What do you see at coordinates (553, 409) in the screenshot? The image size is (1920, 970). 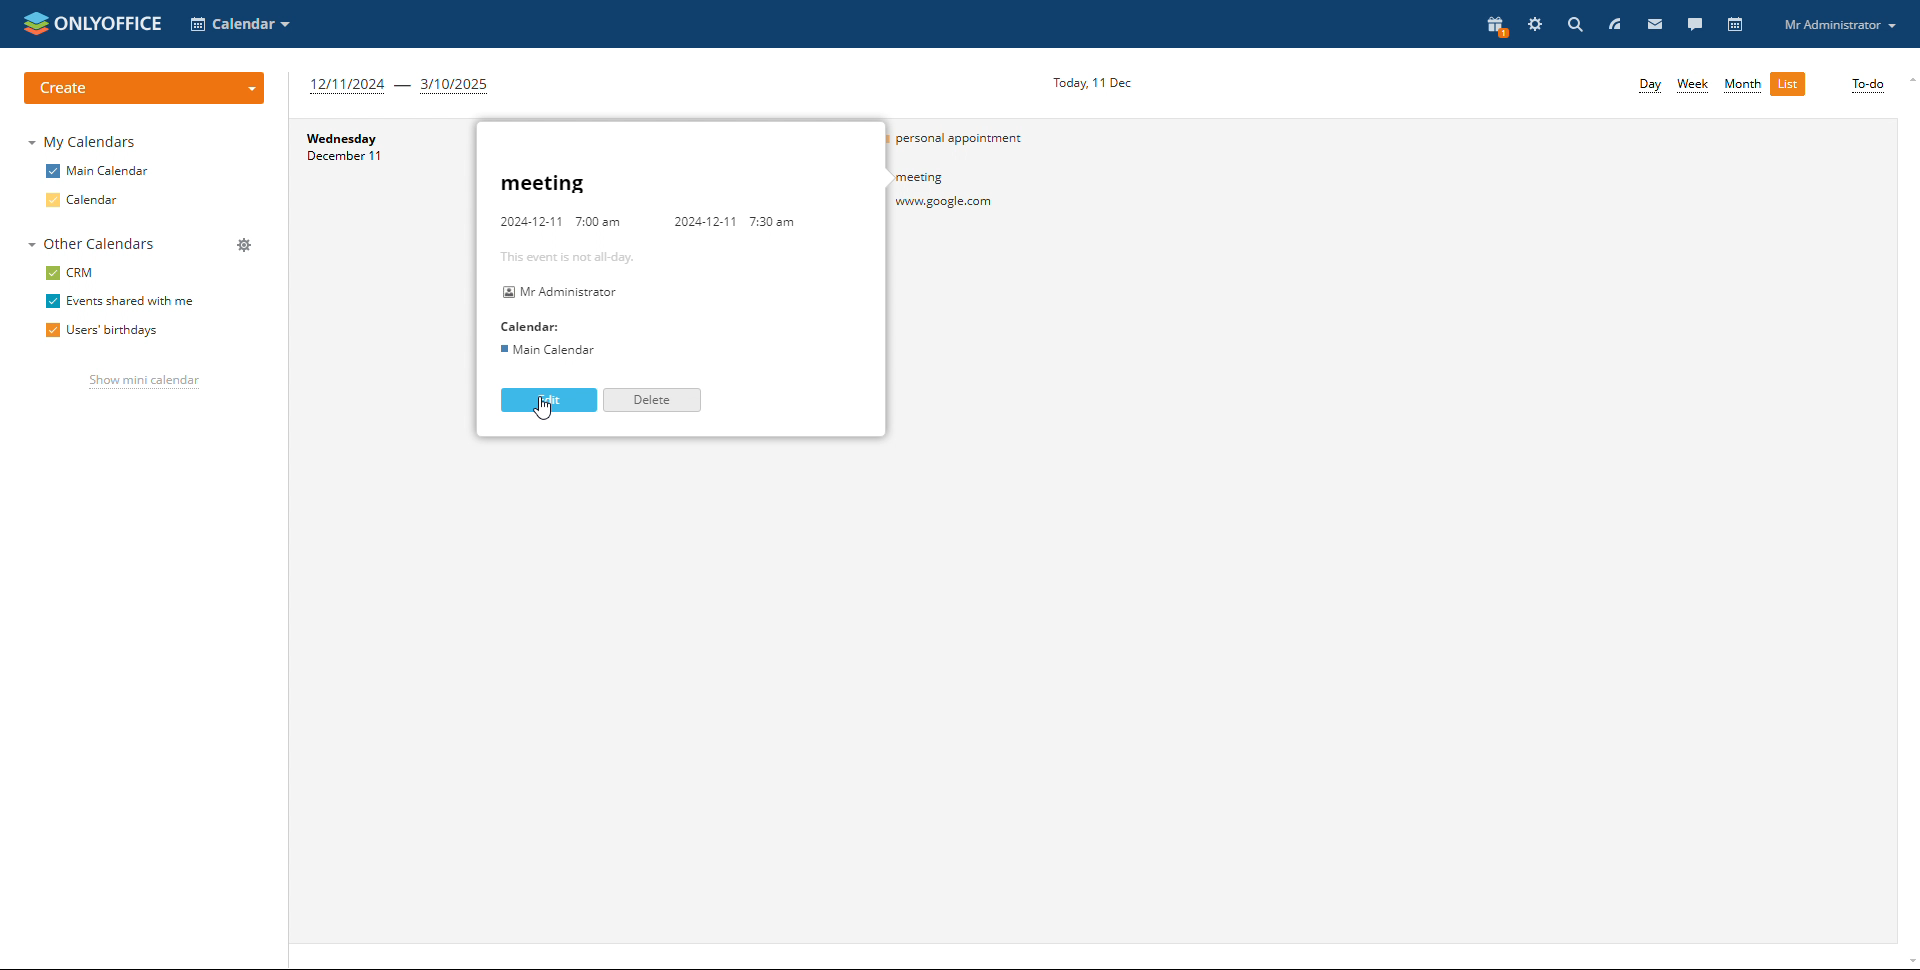 I see `cursor` at bounding box center [553, 409].